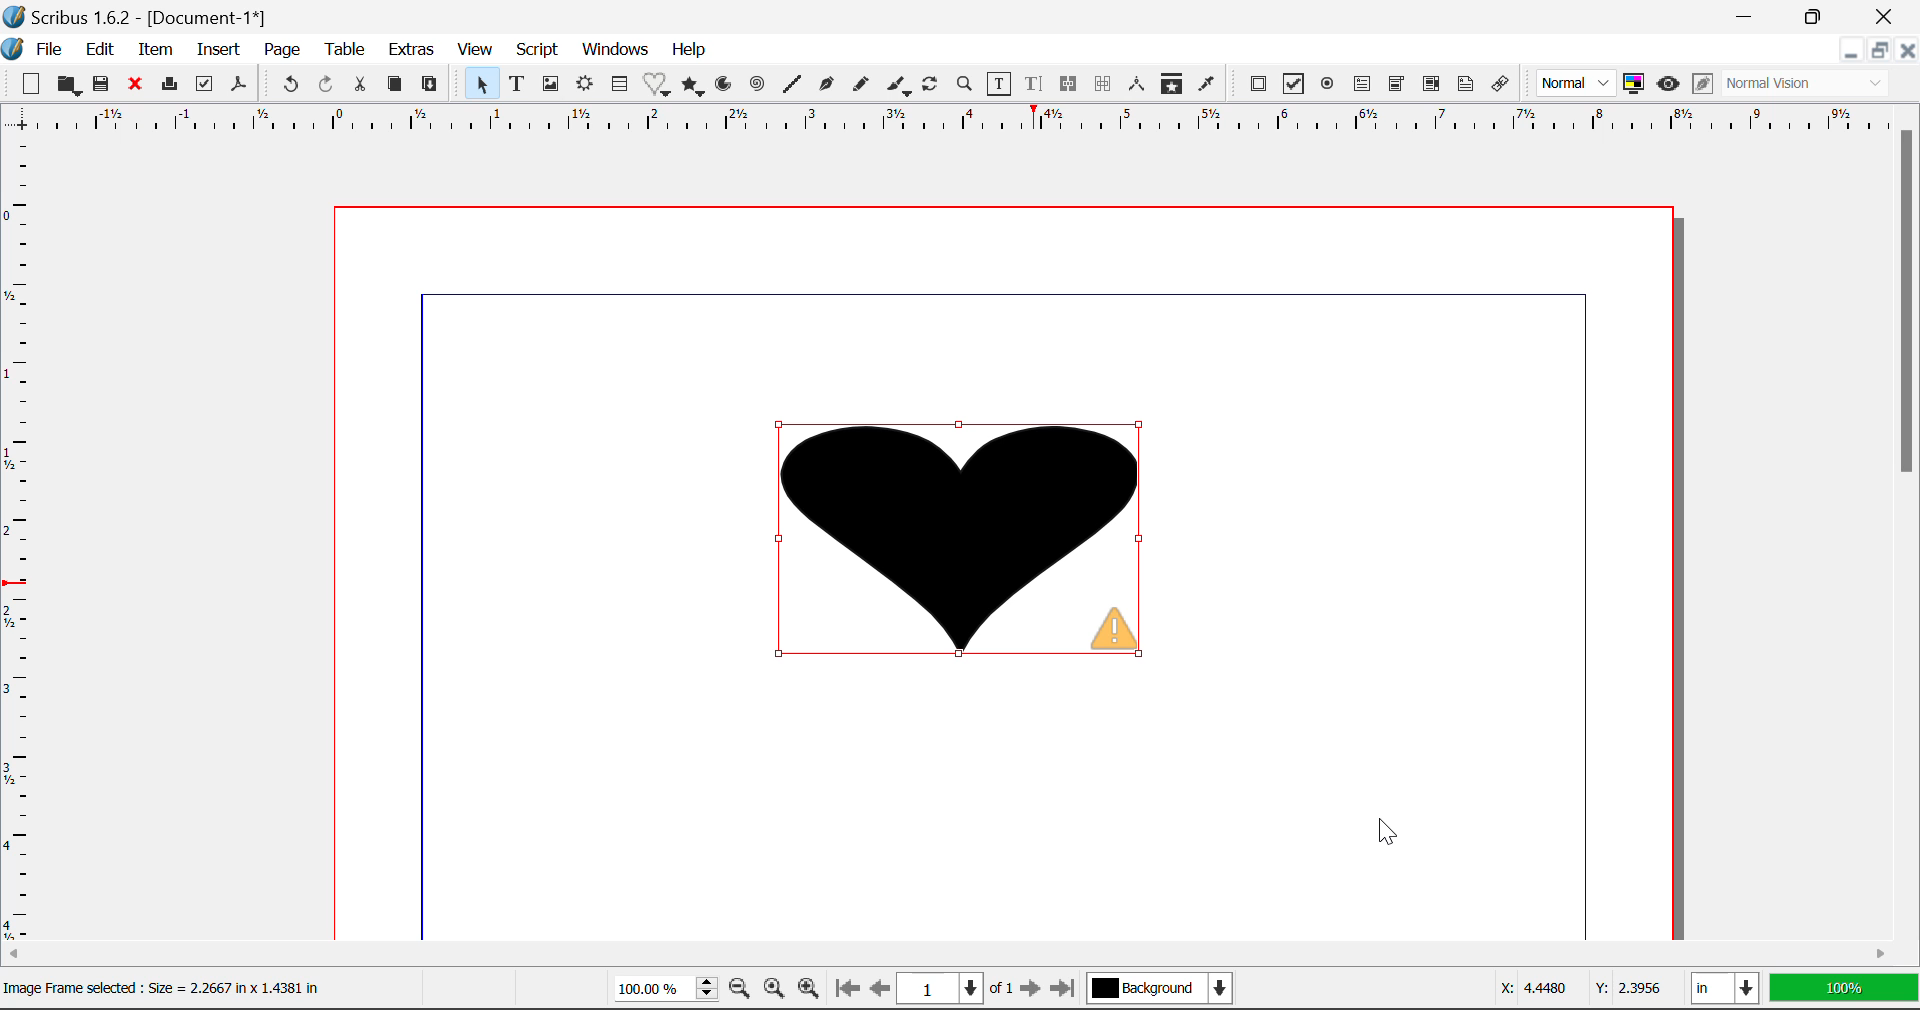 Image resolution: width=1920 pixels, height=1010 pixels. What do you see at coordinates (476, 52) in the screenshot?
I see `View` at bounding box center [476, 52].